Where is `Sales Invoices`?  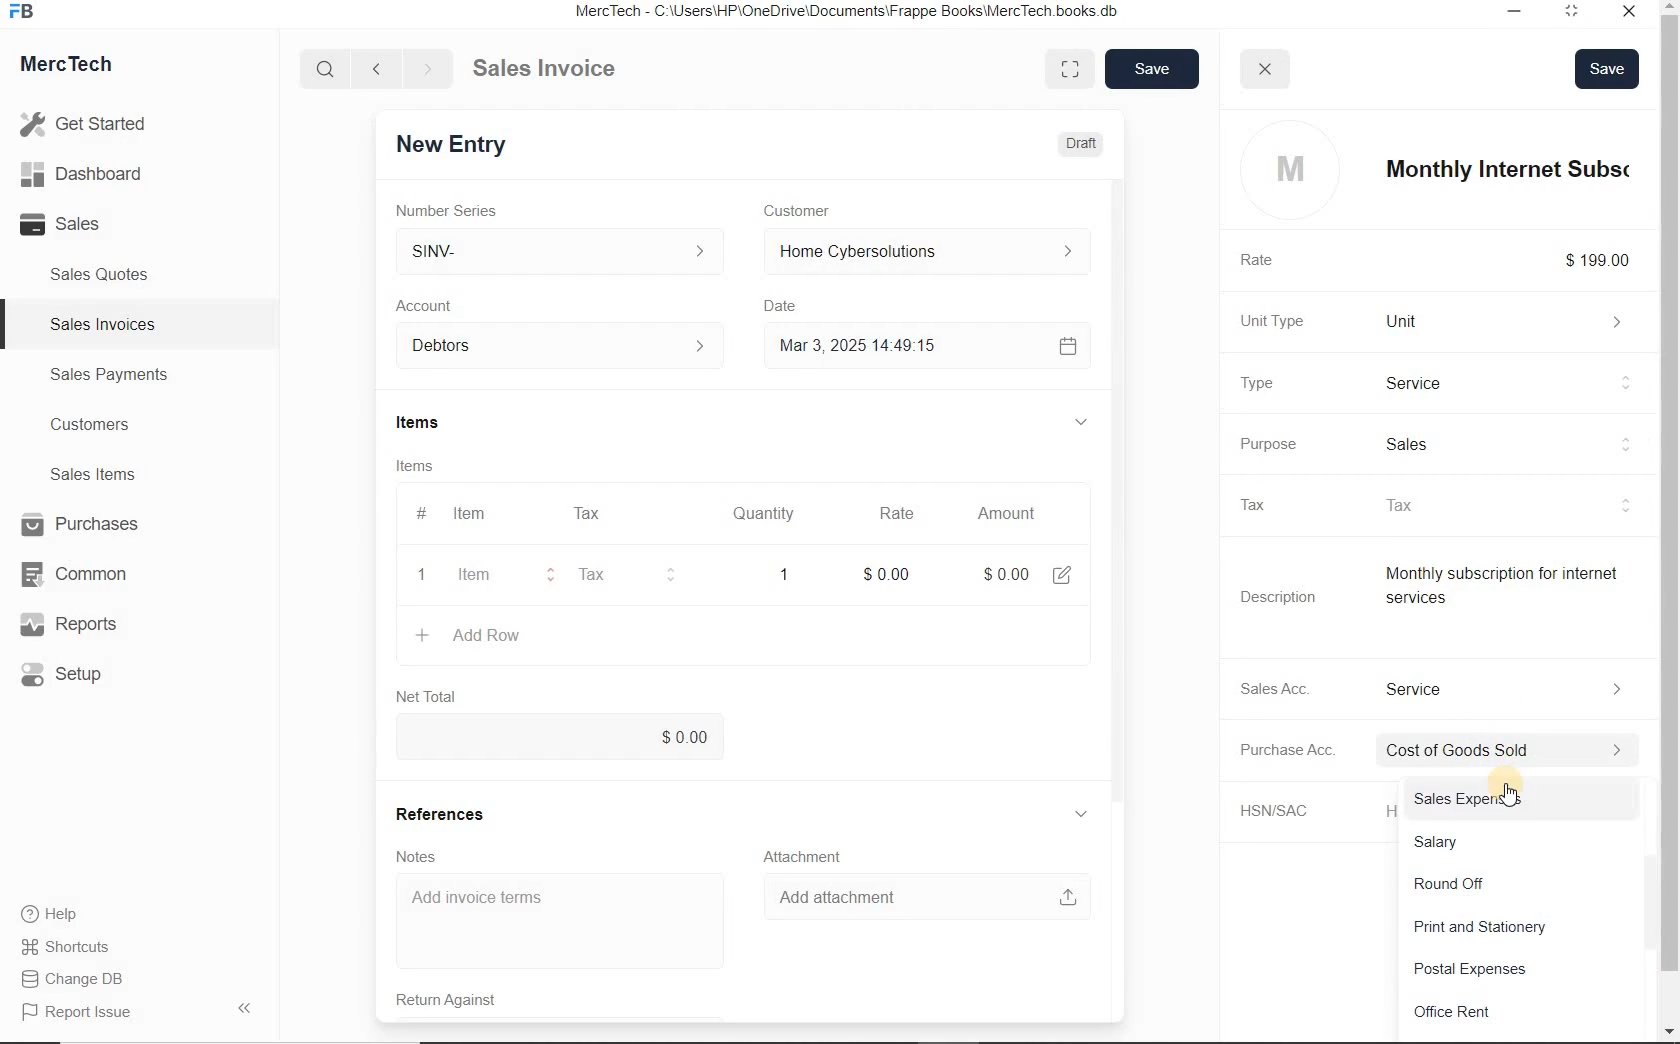 Sales Invoices is located at coordinates (104, 324).